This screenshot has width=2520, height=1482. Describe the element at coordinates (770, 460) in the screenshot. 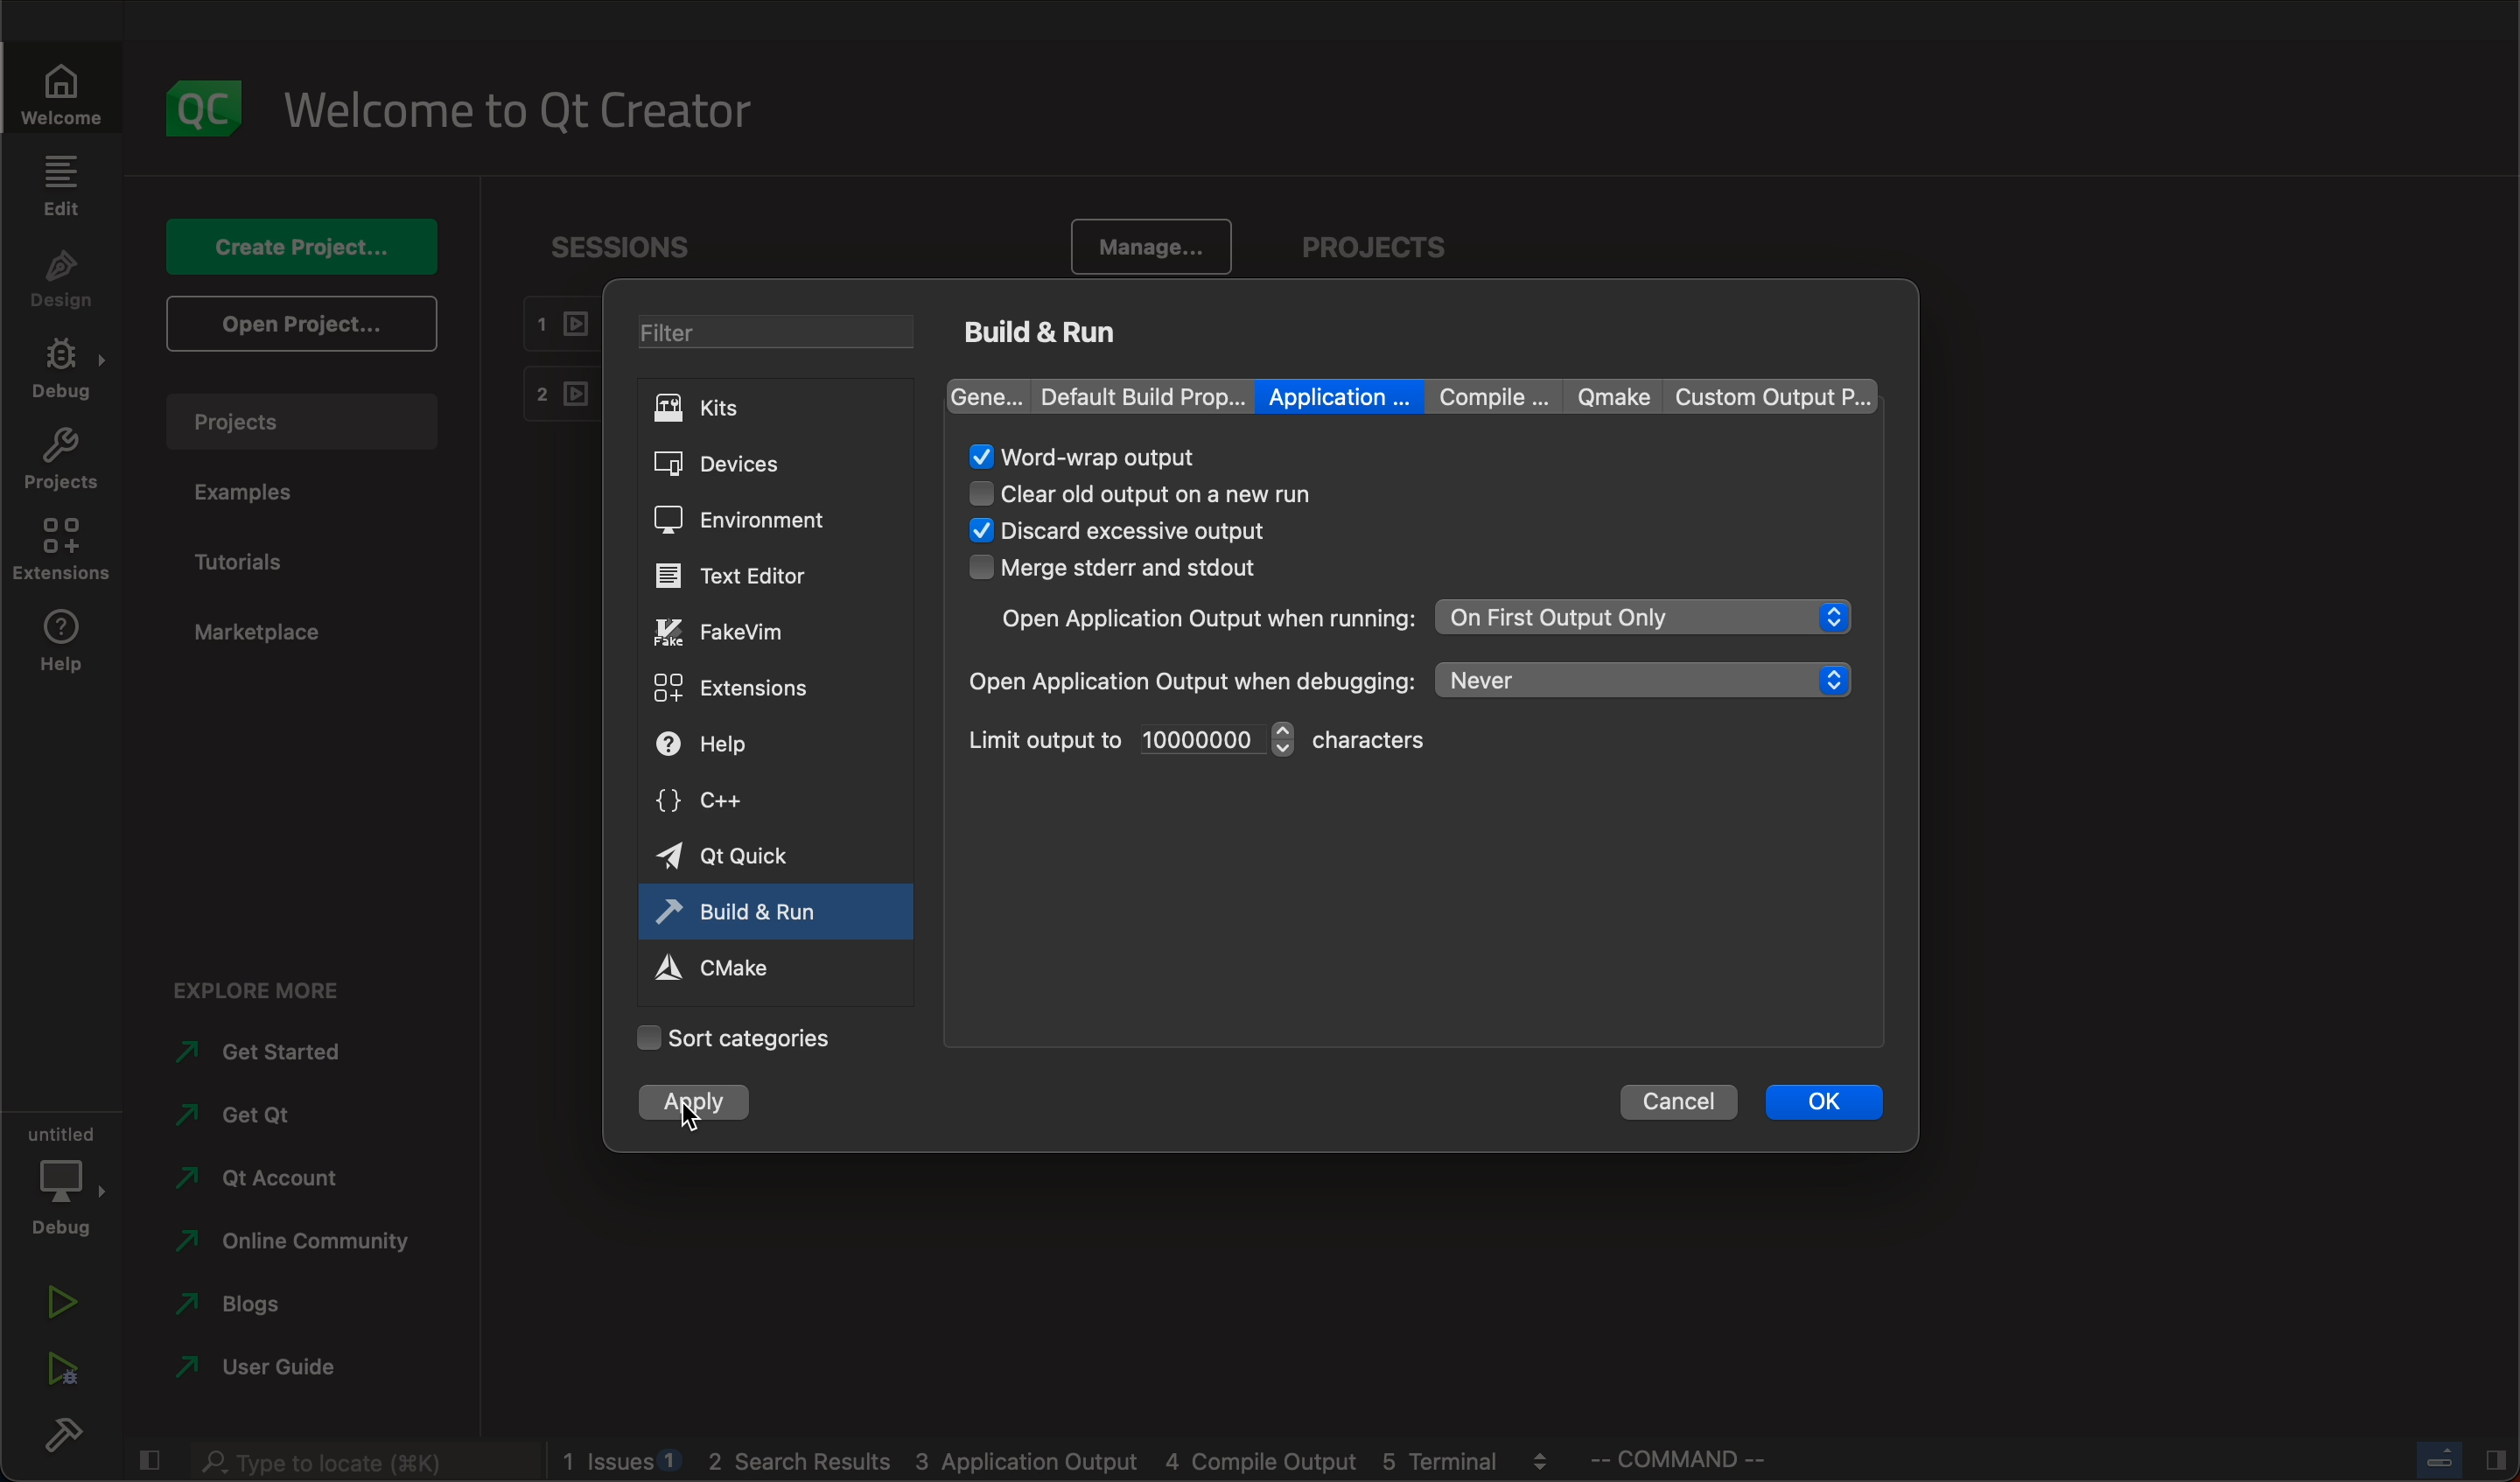

I see `devices` at that location.